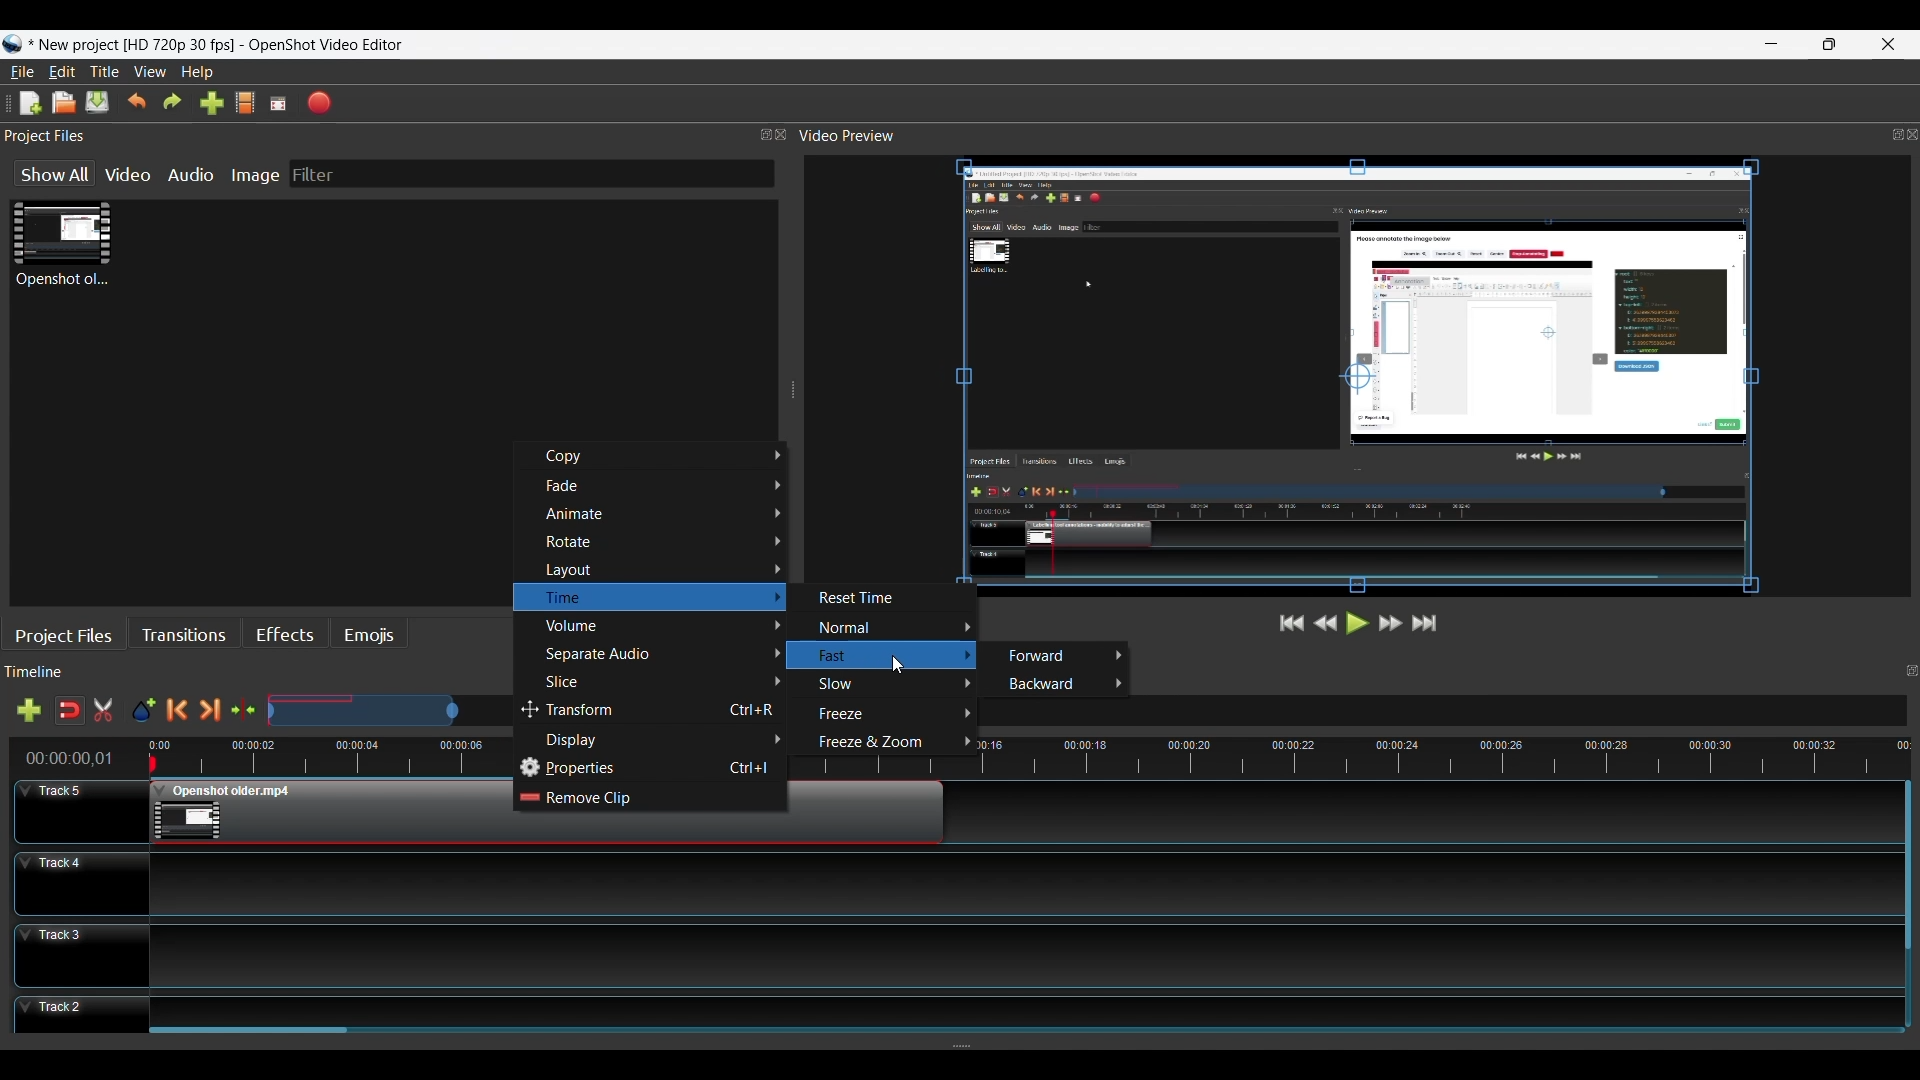 This screenshot has width=1920, height=1080. What do you see at coordinates (899, 666) in the screenshot?
I see `Cursor` at bounding box center [899, 666].